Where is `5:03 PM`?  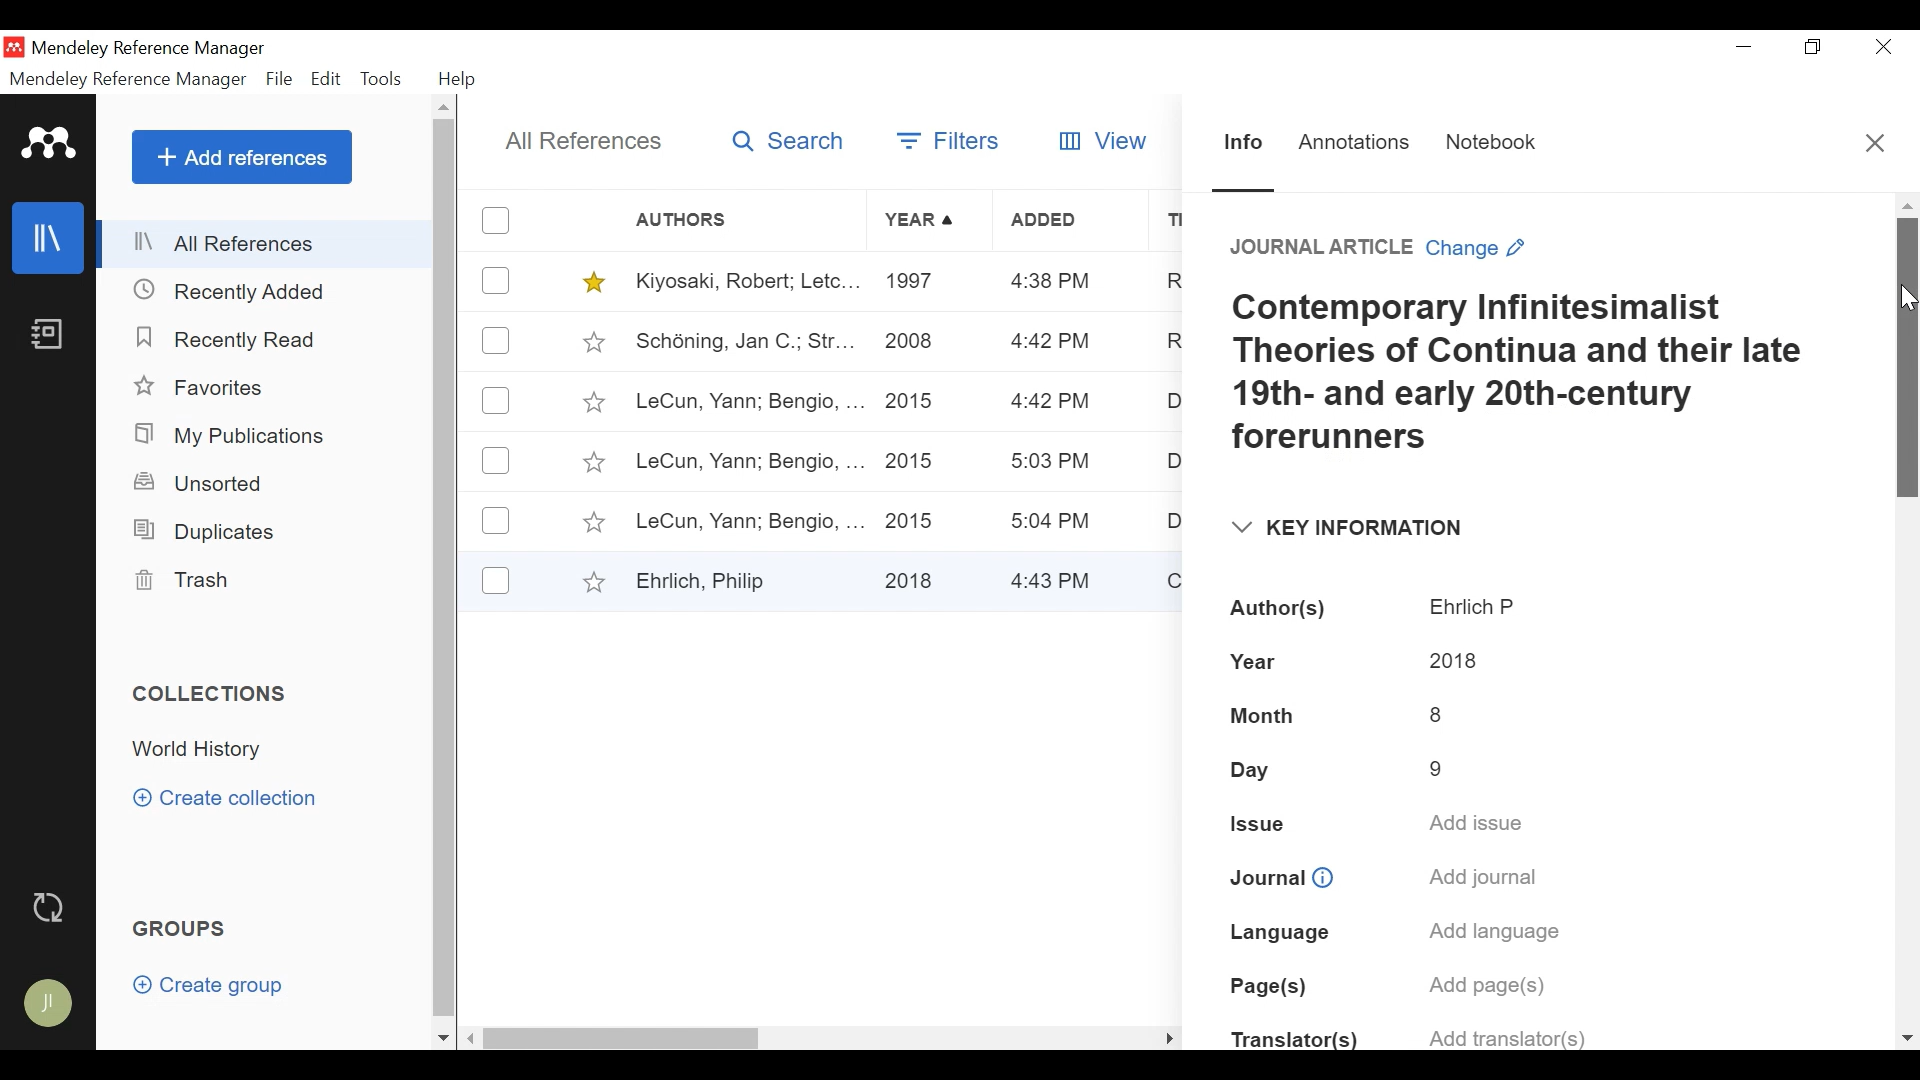 5:03 PM is located at coordinates (1053, 464).